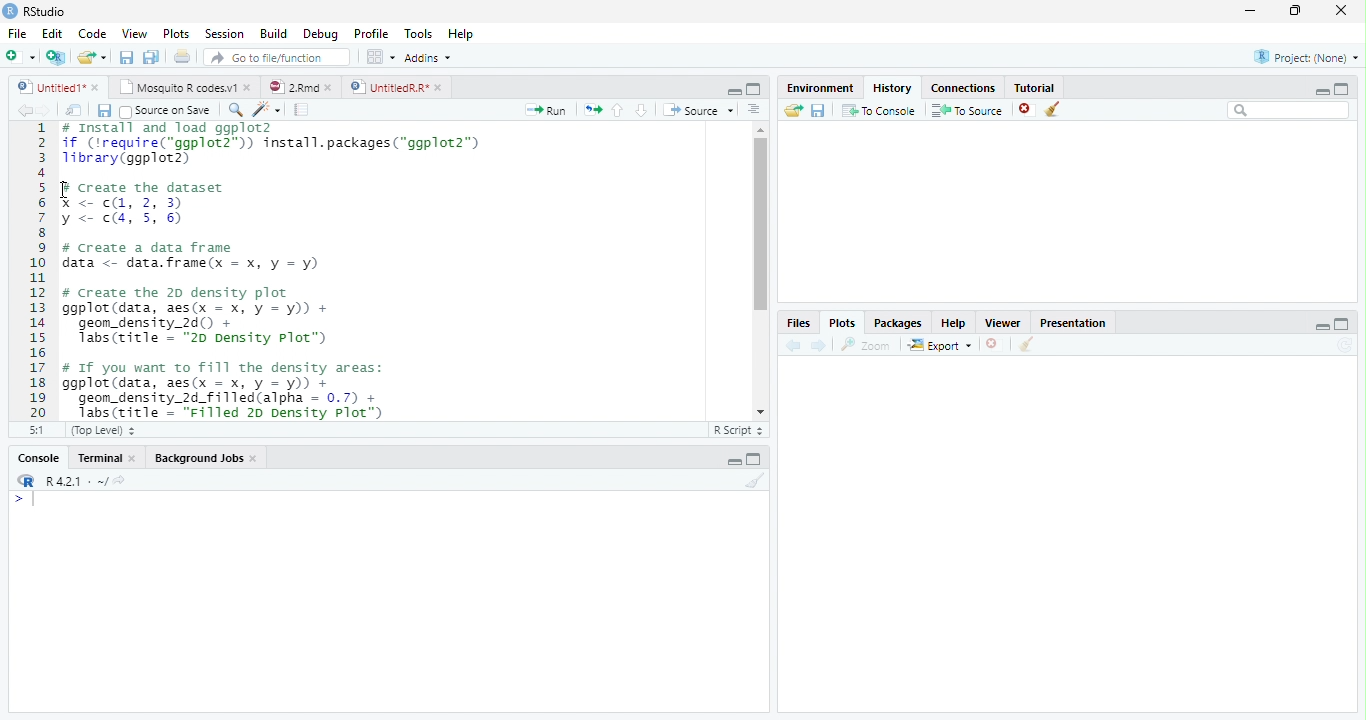  What do you see at coordinates (791, 111) in the screenshot?
I see `Load workspace` at bounding box center [791, 111].